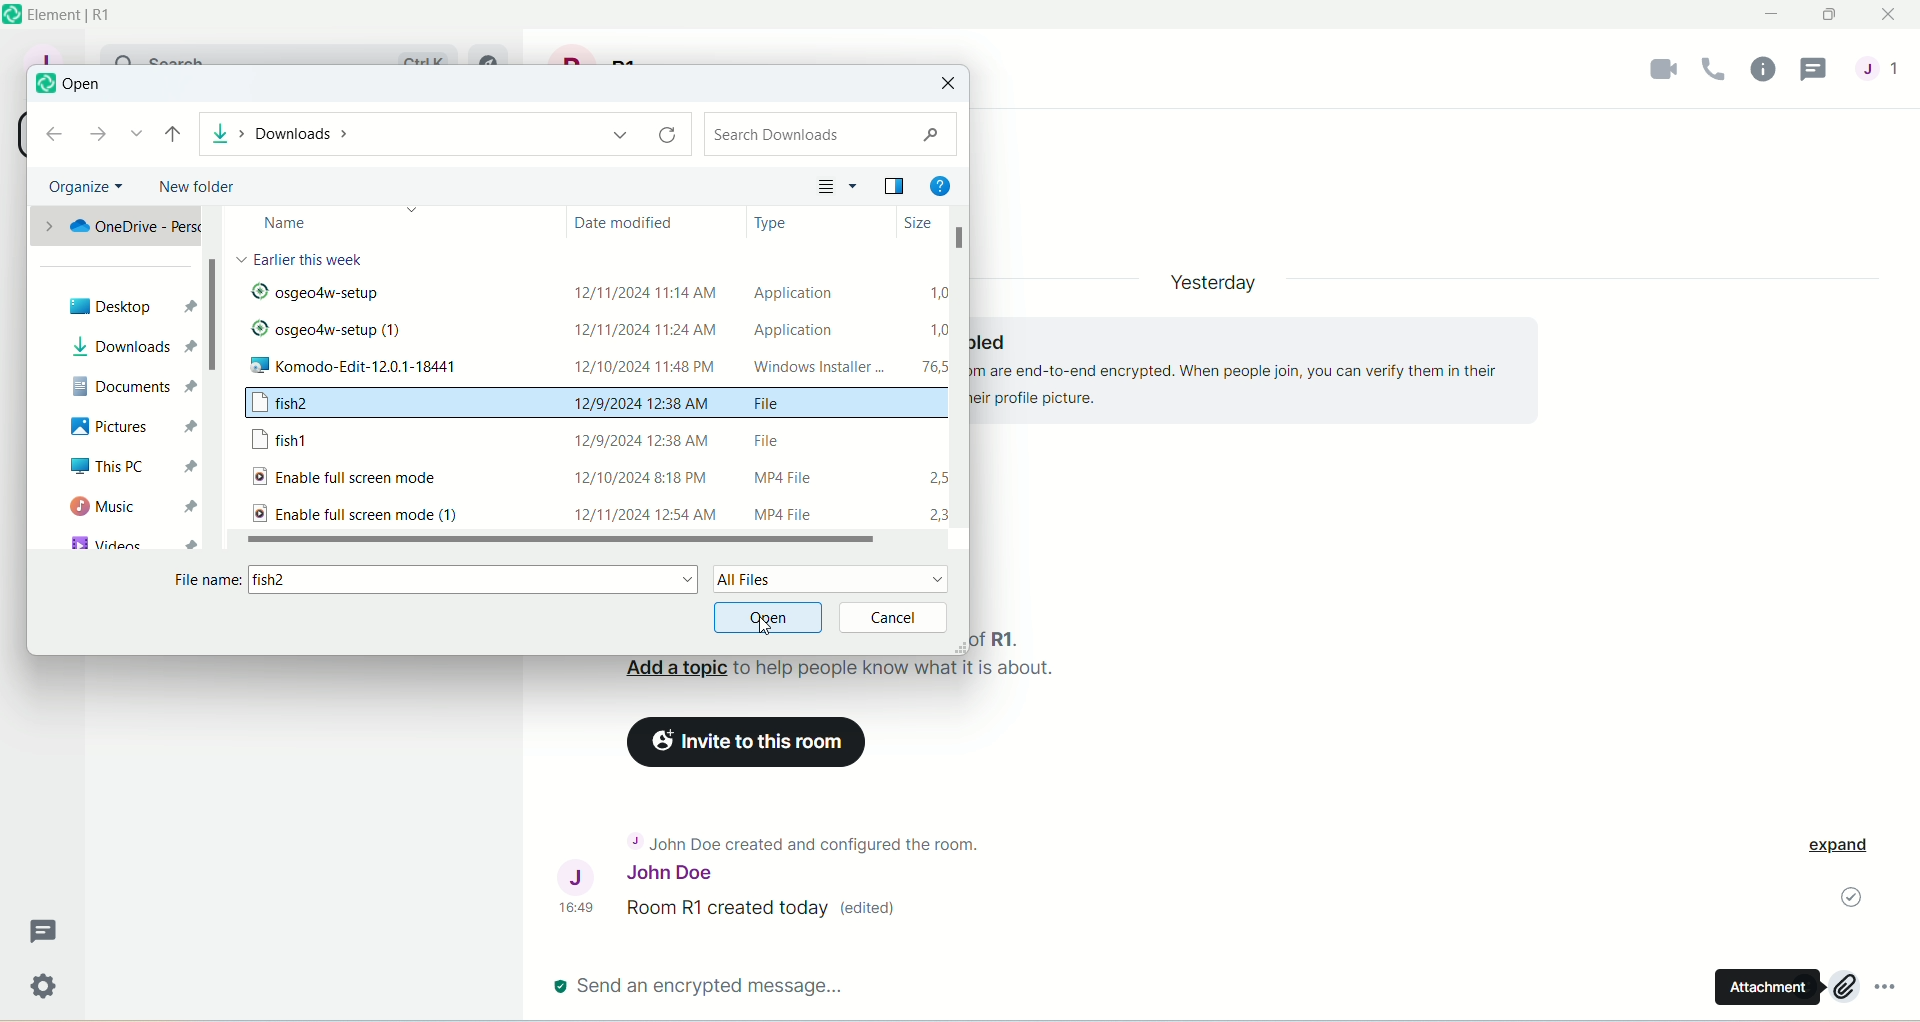 This screenshot has width=1920, height=1022. What do you see at coordinates (125, 543) in the screenshot?
I see `Videos ` at bounding box center [125, 543].